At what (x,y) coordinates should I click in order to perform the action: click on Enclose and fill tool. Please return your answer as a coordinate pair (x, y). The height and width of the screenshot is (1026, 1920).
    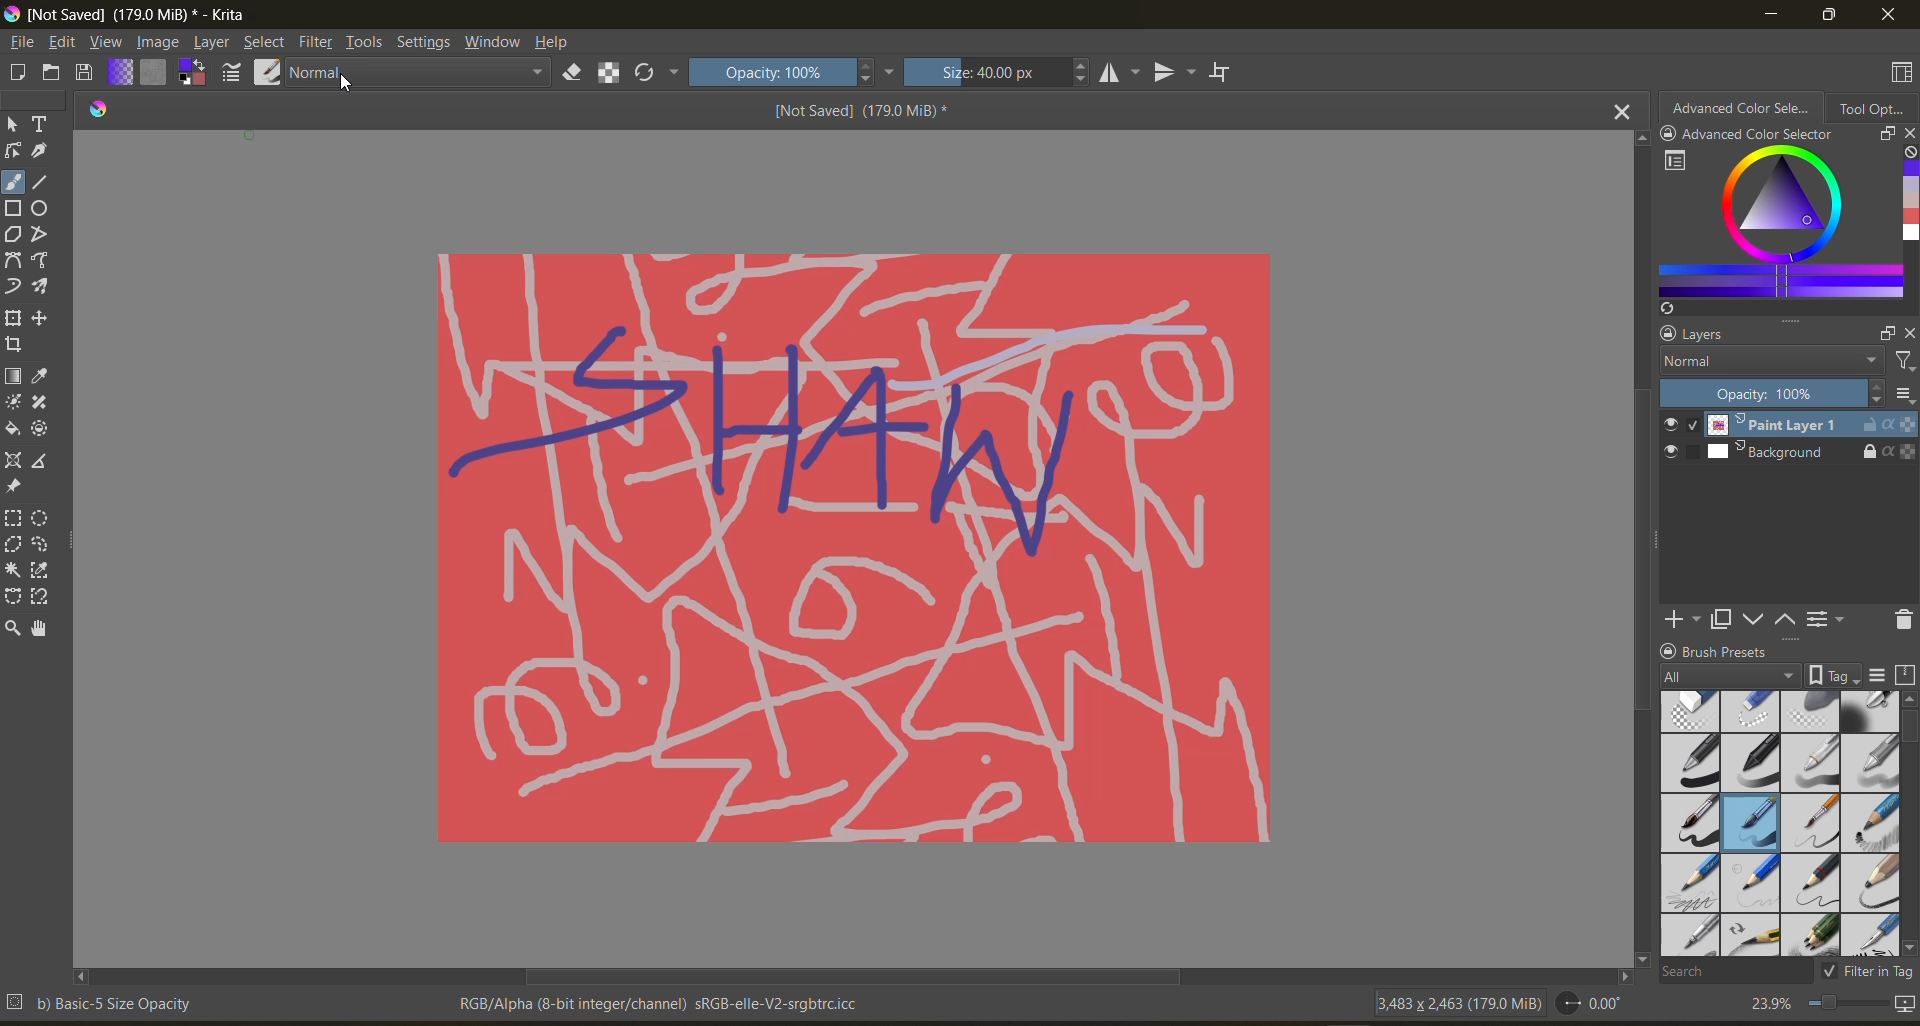
    Looking at the image, I should click on (44, 429).